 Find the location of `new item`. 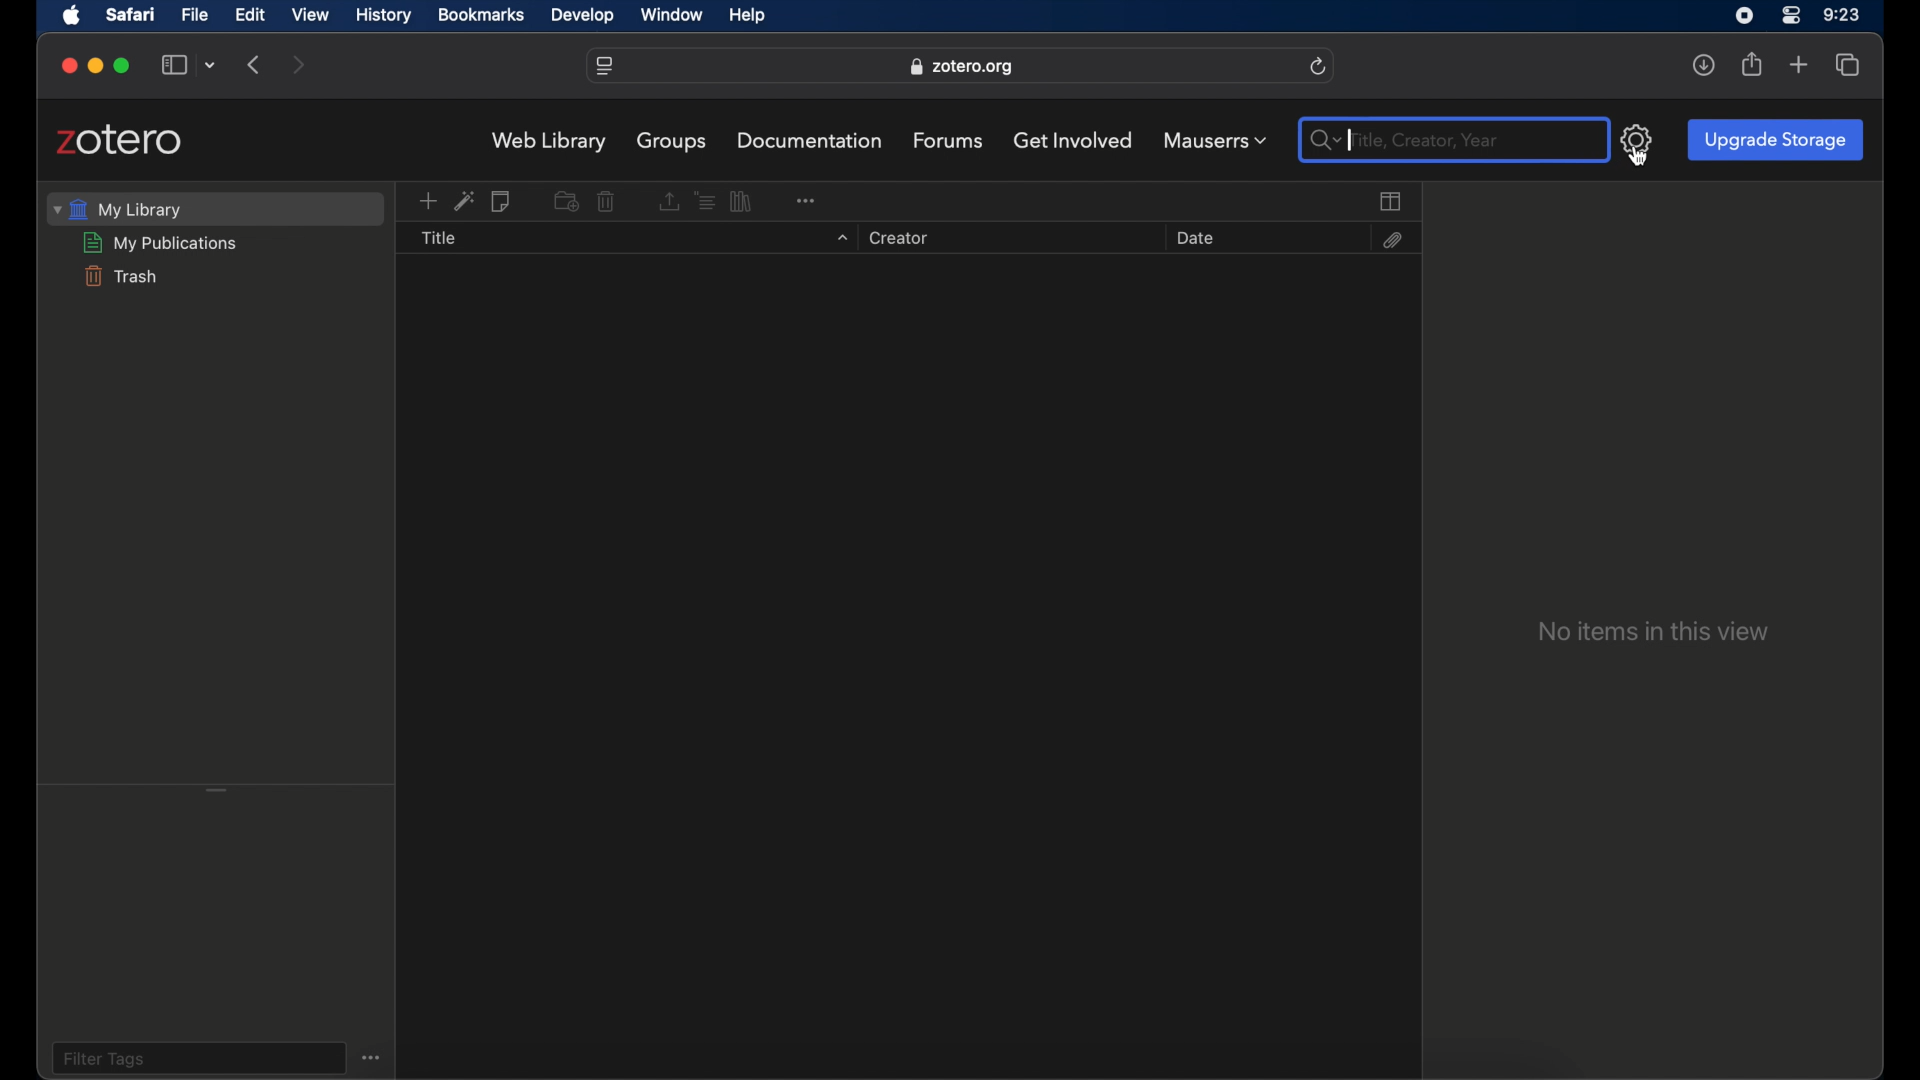

new item is located at coordinates (427, 202).